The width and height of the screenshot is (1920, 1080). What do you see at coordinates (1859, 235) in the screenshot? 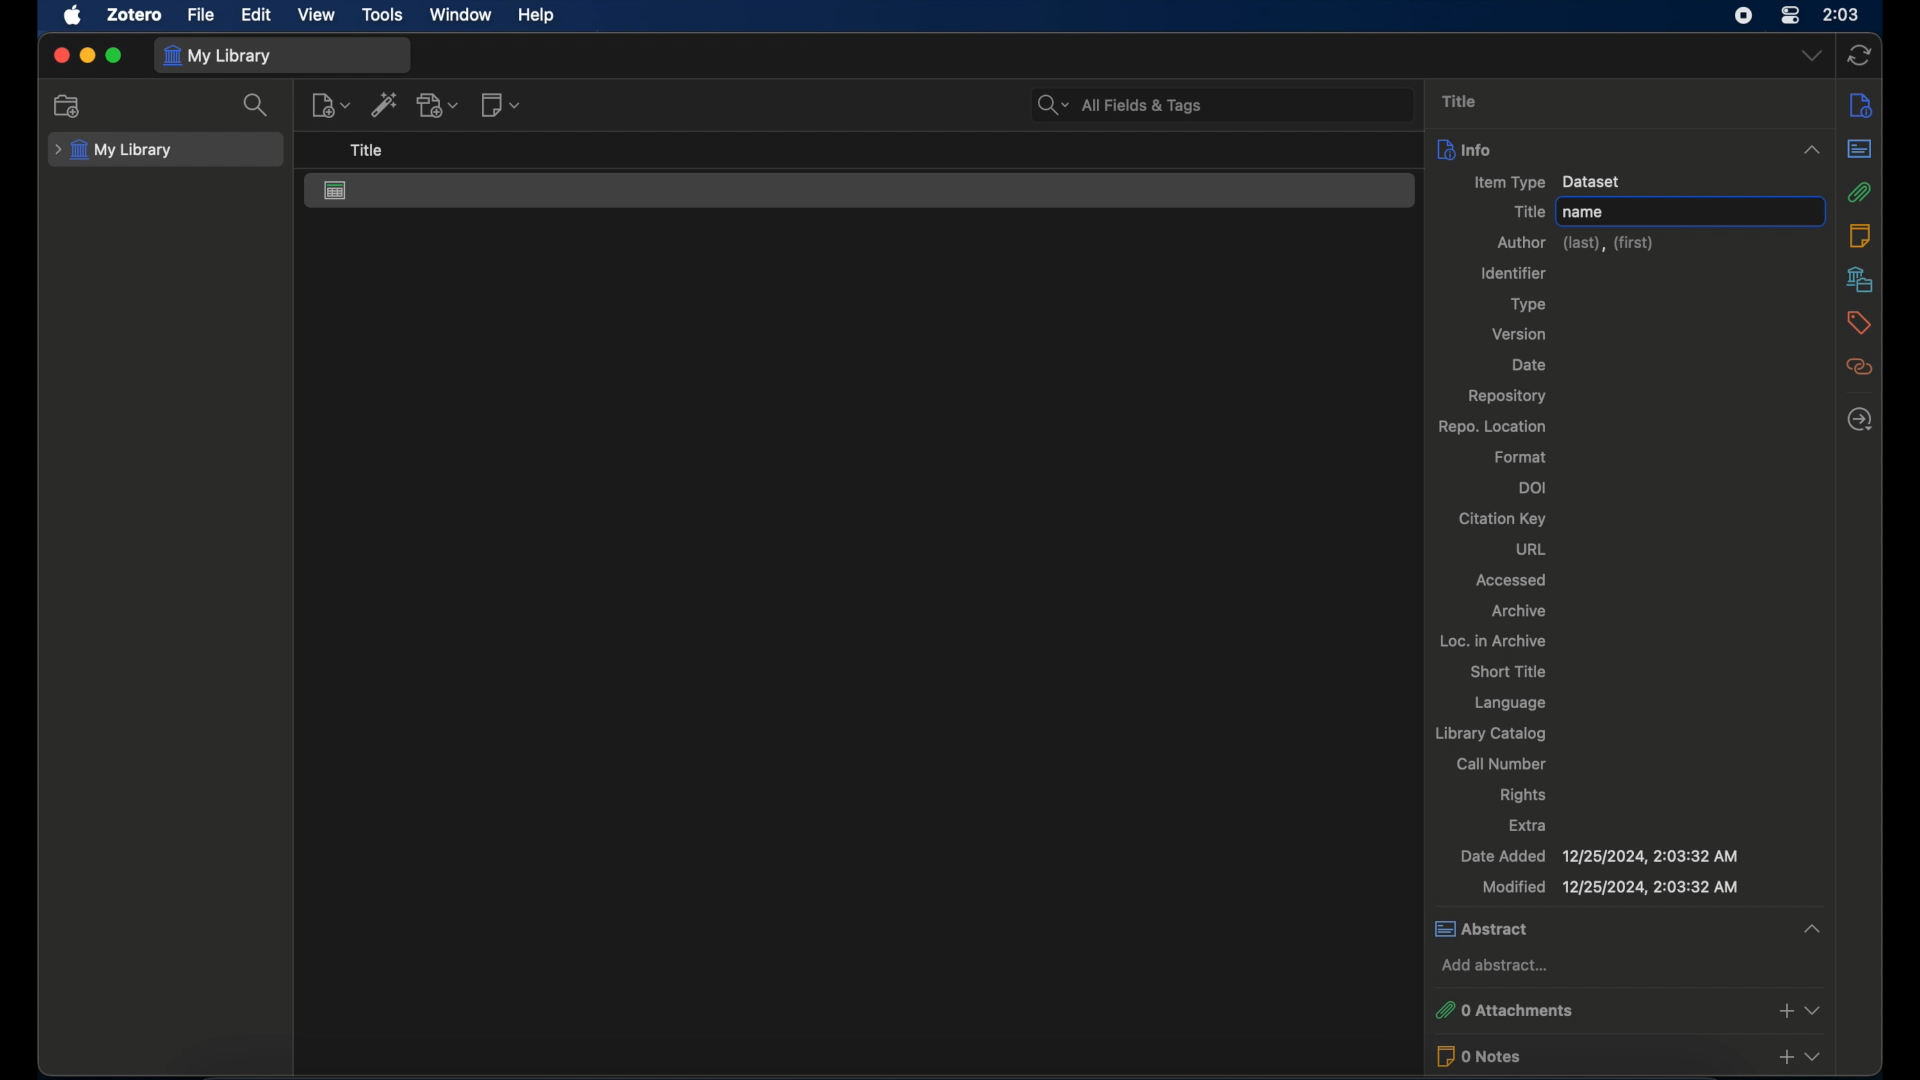
I see `notes` at bounding box center [1859, 235].